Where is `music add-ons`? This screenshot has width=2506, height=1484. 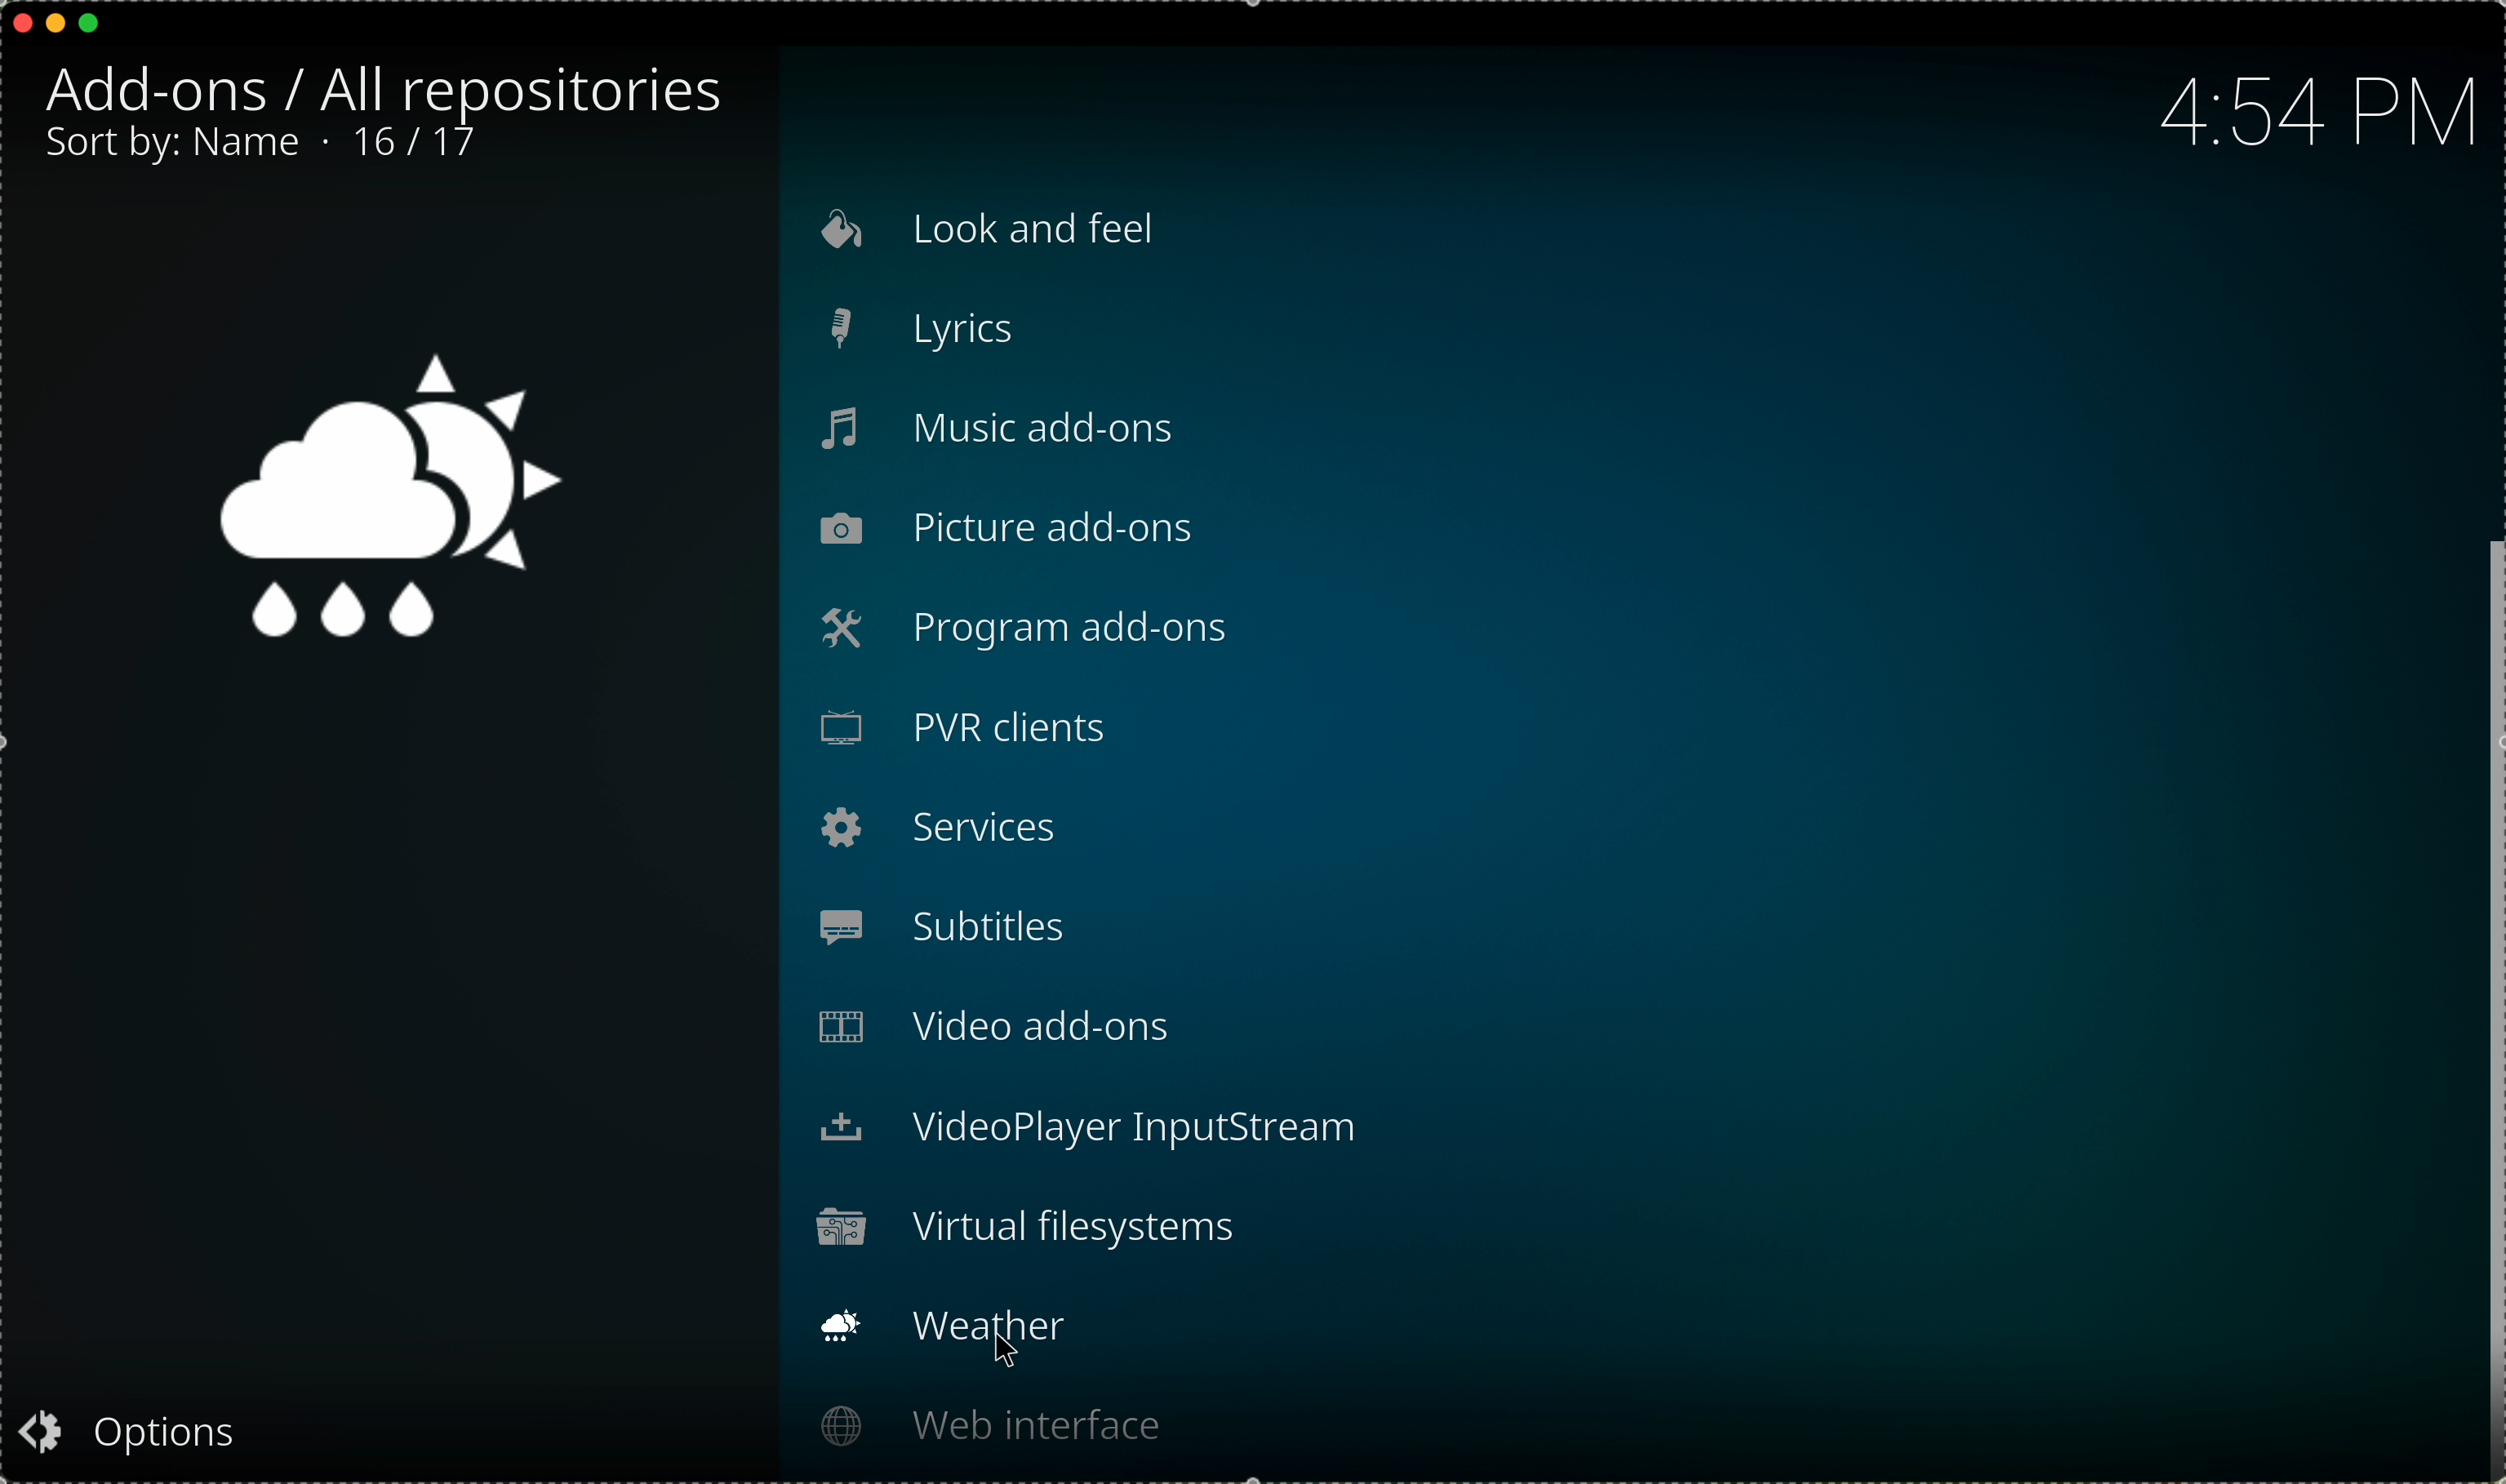 music add-ons is located at coordinates (1009, 430).